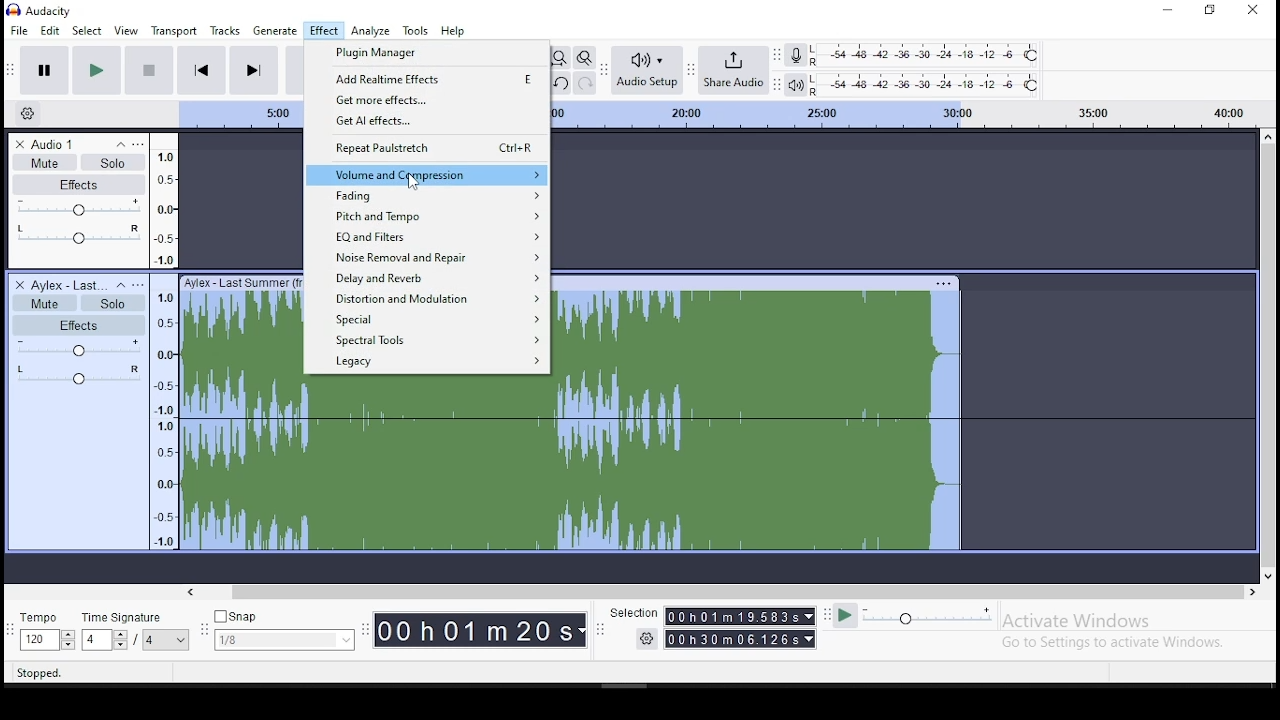  Describe the element at coordinates (119, 285) in the screenshot. I see `collapse` at that location.